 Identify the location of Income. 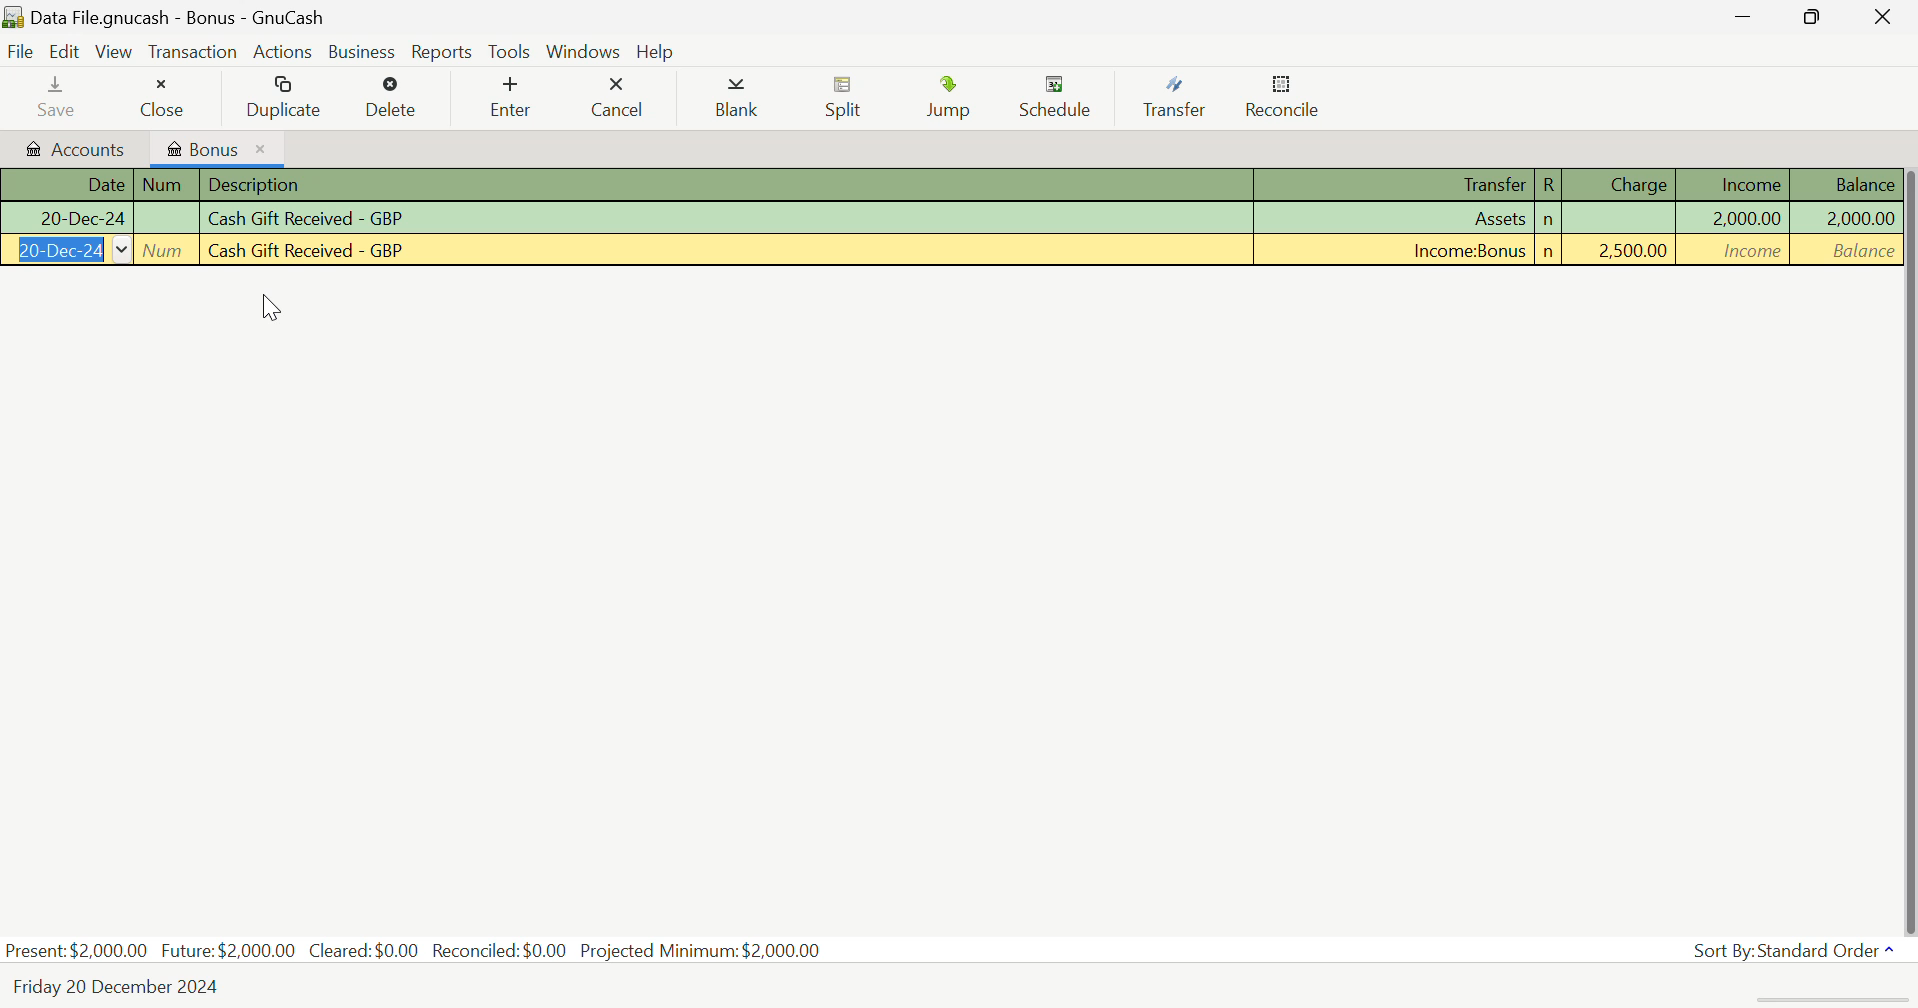
(1736, 251).